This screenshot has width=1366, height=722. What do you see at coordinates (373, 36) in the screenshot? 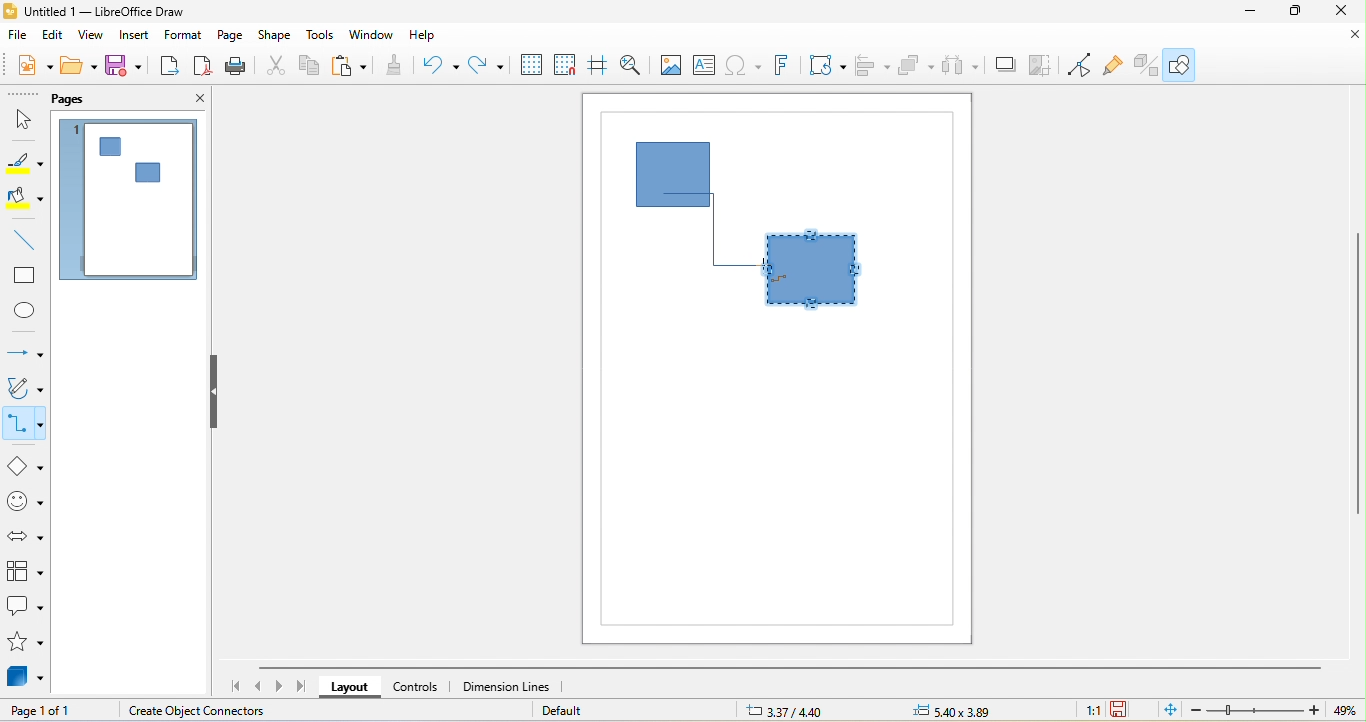
I see `window` at bounding box center [373, 36].